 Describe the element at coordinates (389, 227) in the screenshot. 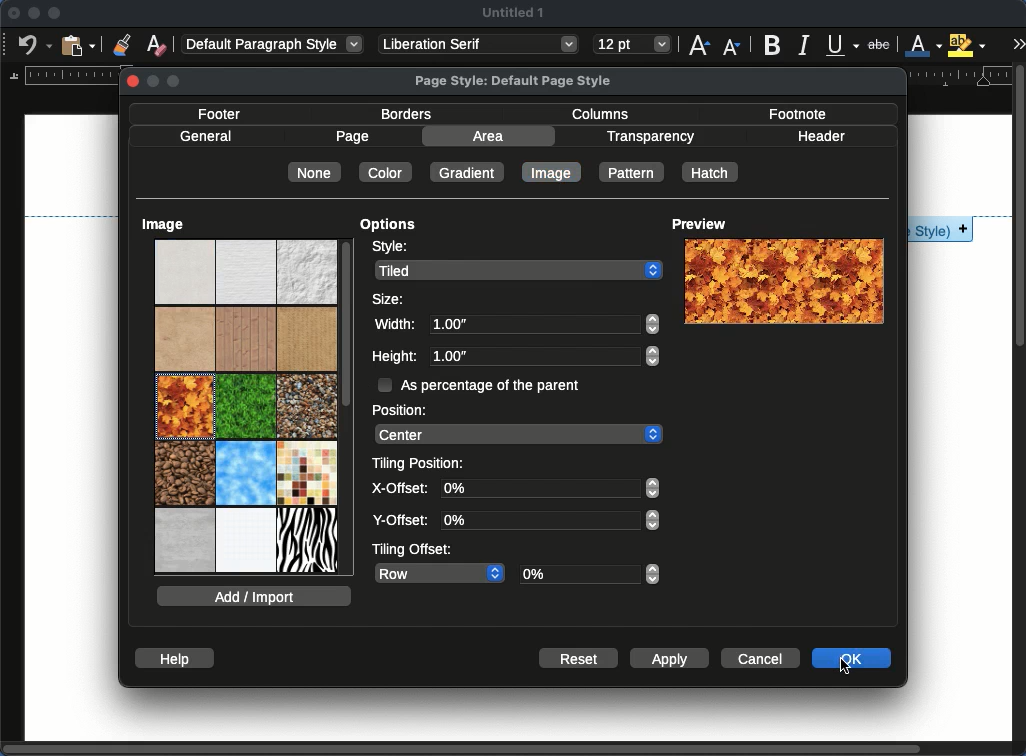

I see `options` at that location.